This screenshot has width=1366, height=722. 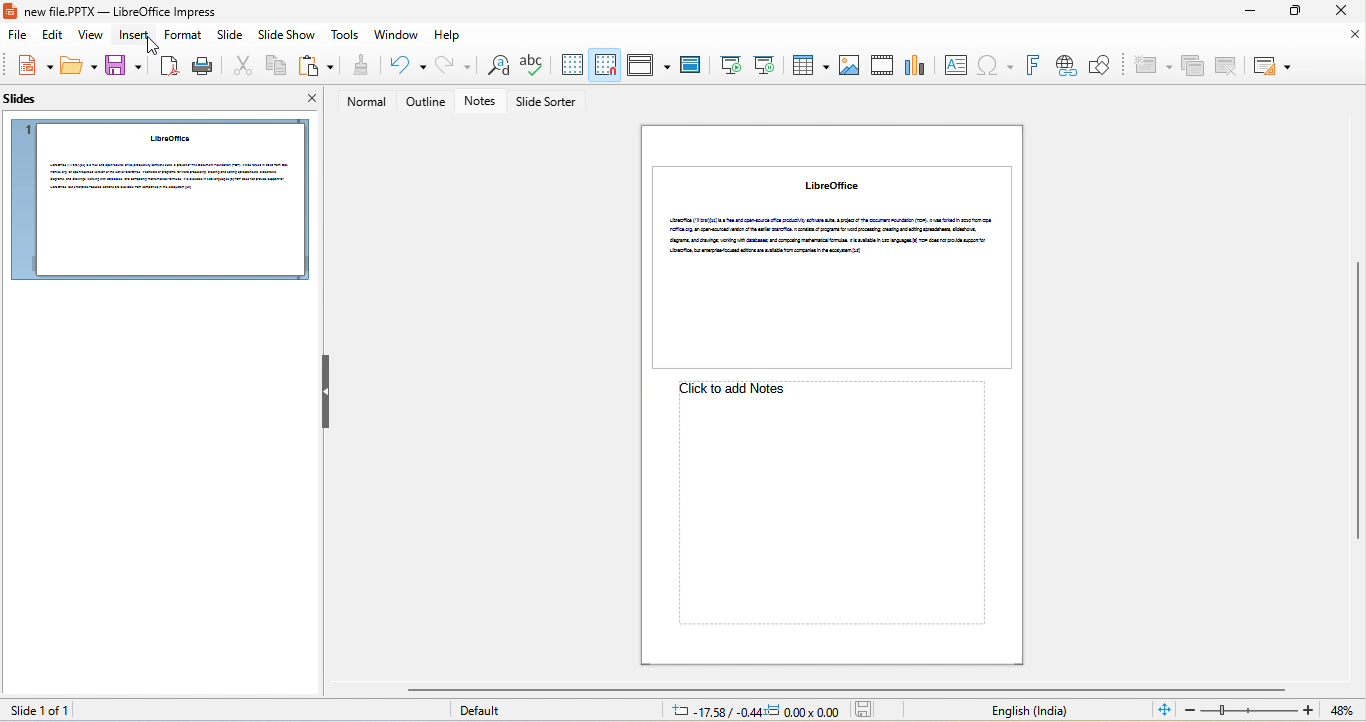 What do you see at coordinates (648, 65) in the screenshot?
I see `display view` at bounding box center [648, 65].